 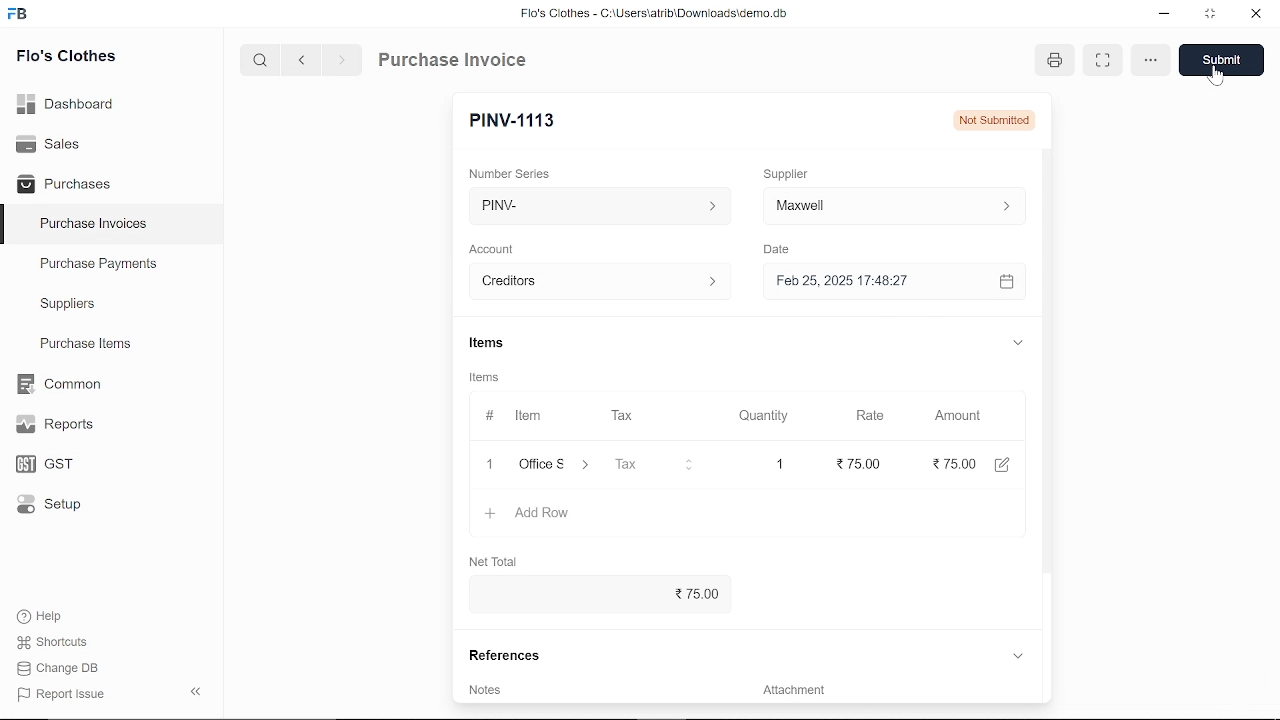 I want to click on Notes, so click(x=487, y=689).